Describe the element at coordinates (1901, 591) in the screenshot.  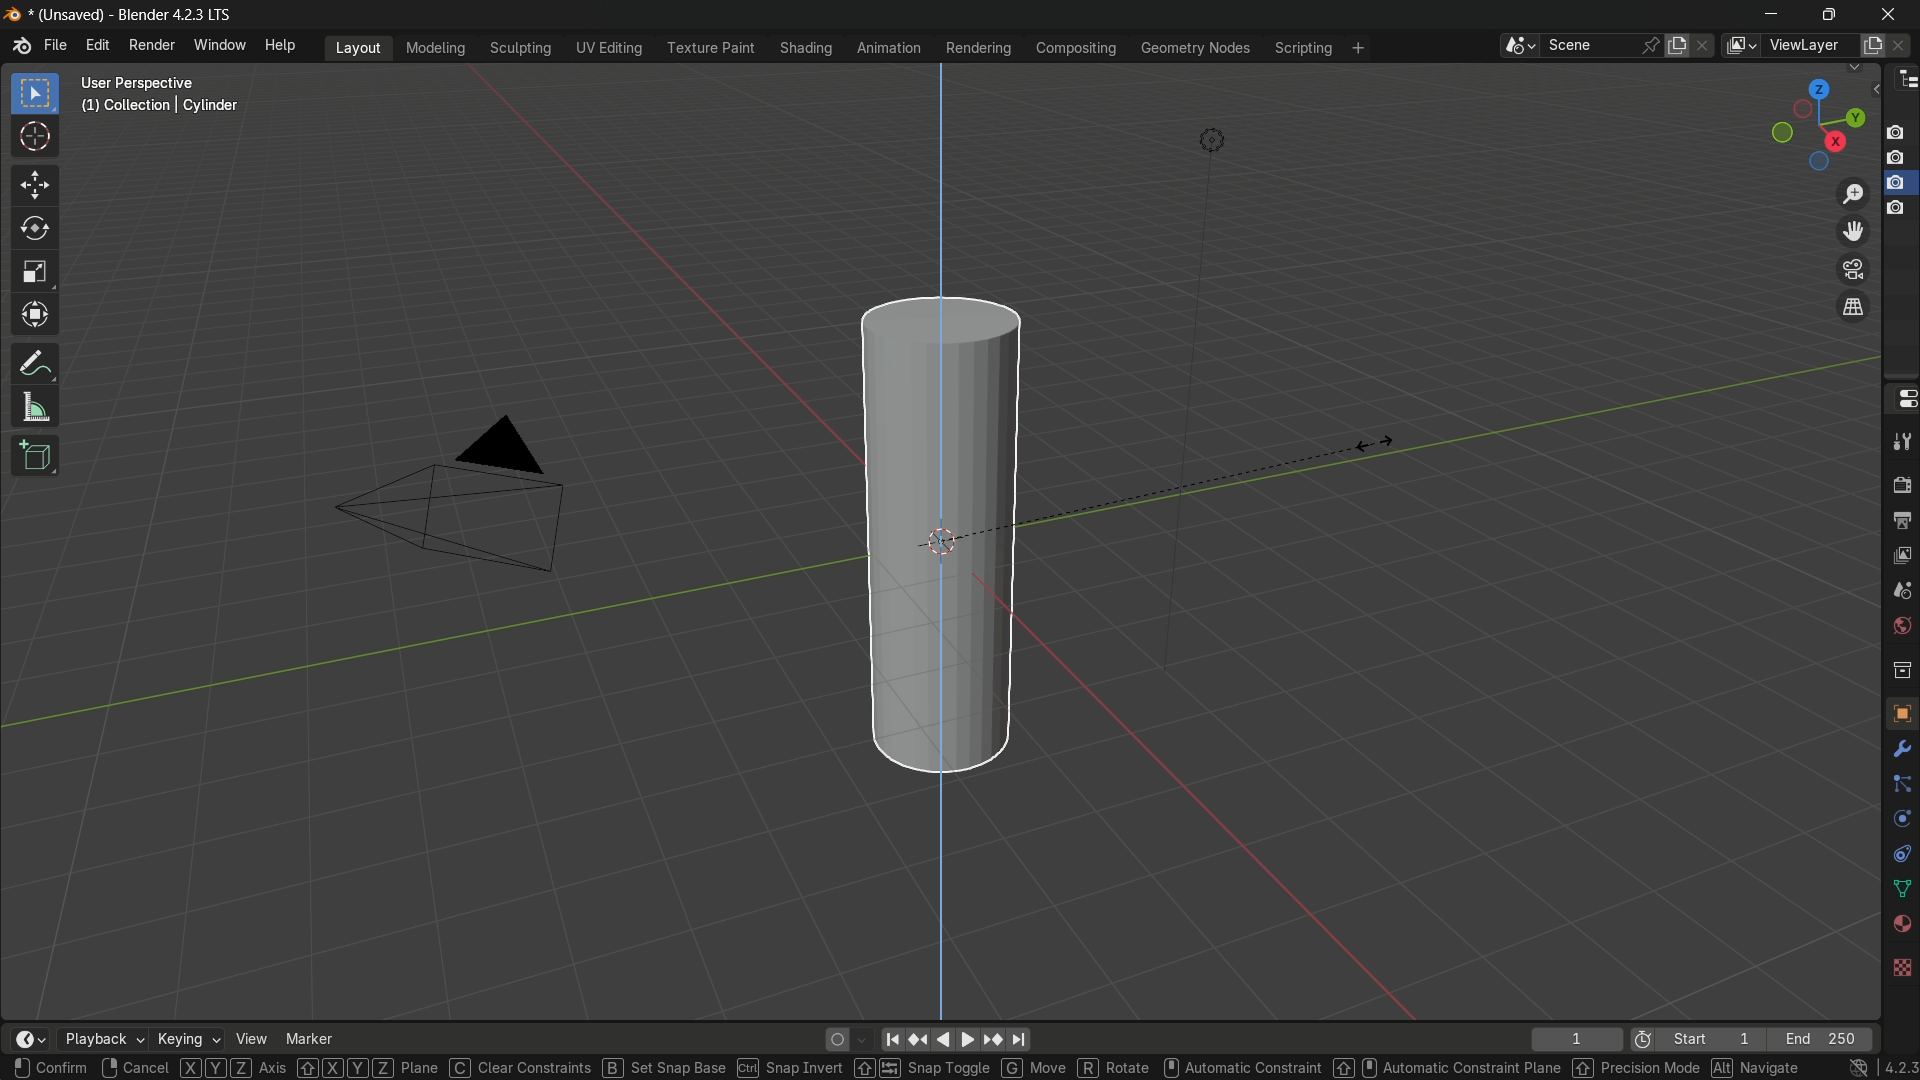
I see `scenes` at that location.